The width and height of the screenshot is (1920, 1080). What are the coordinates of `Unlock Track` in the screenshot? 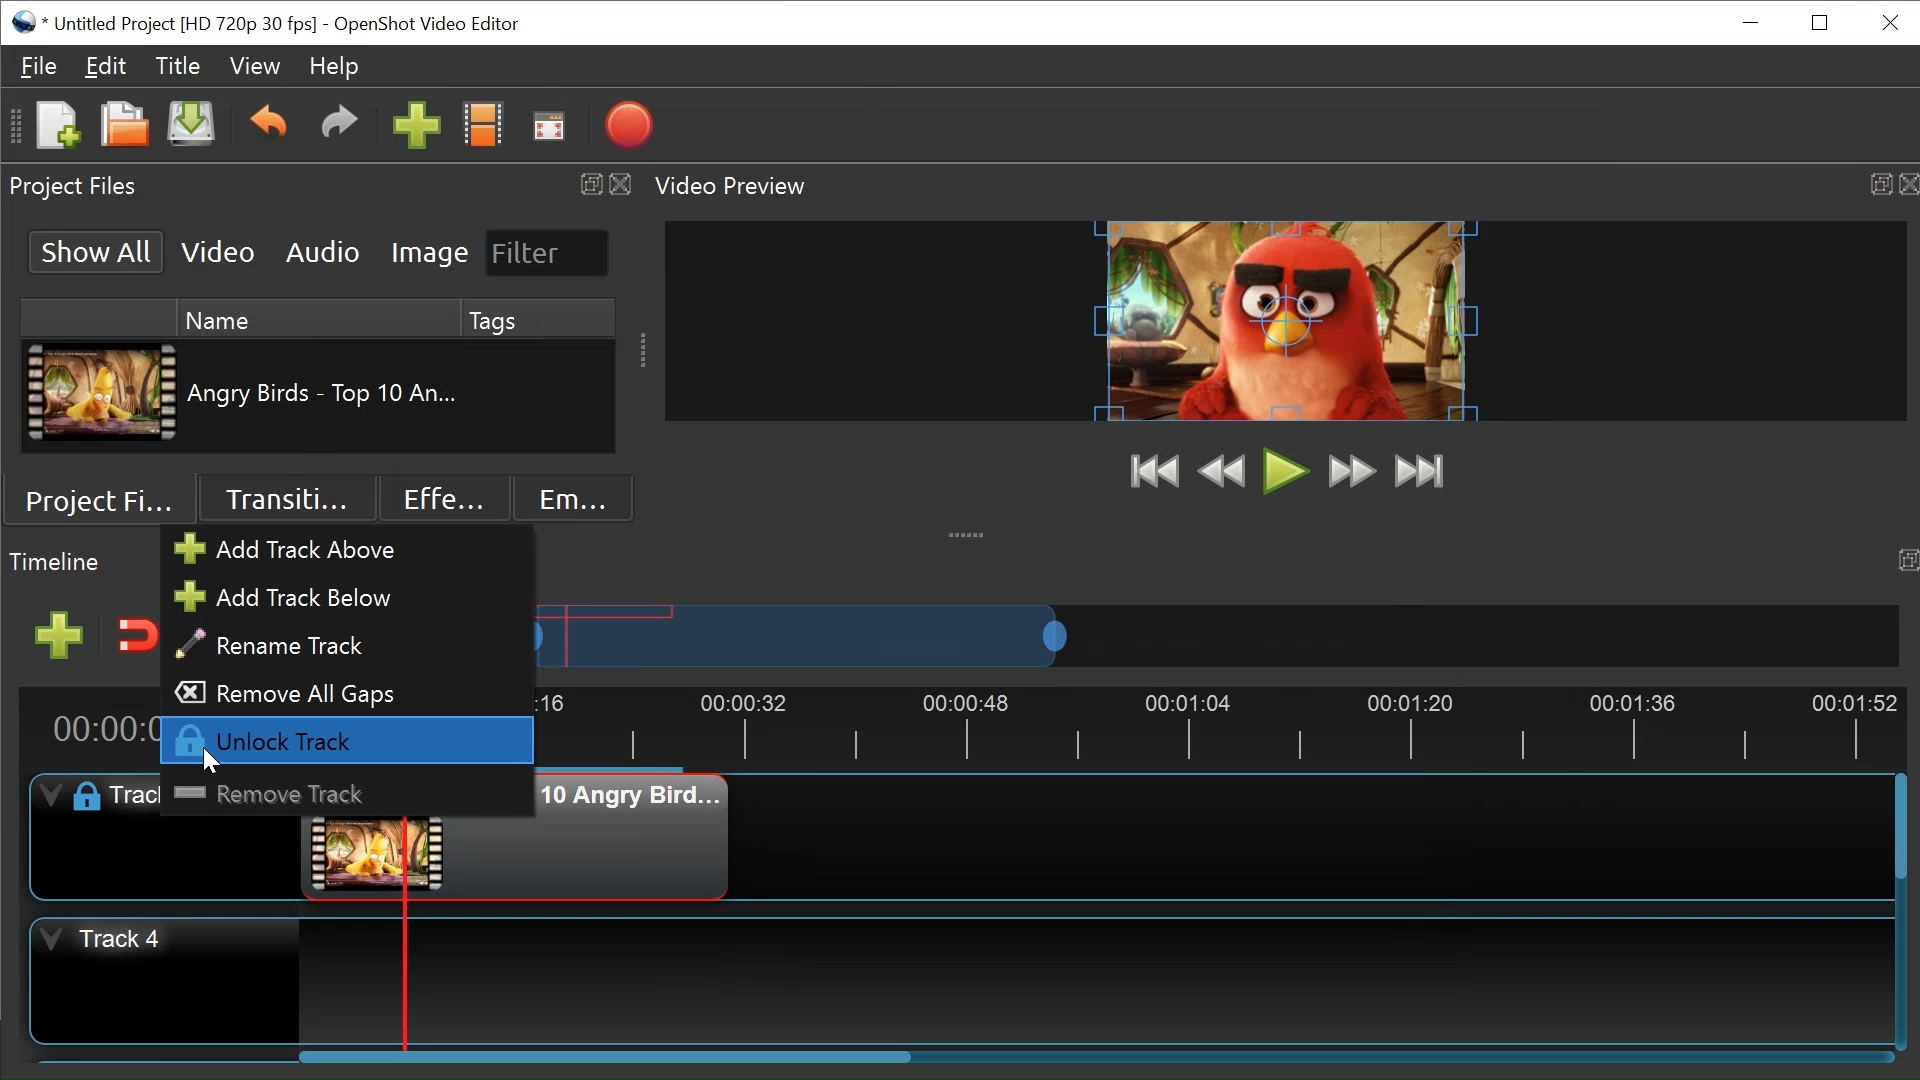 It's located at (340, 741).